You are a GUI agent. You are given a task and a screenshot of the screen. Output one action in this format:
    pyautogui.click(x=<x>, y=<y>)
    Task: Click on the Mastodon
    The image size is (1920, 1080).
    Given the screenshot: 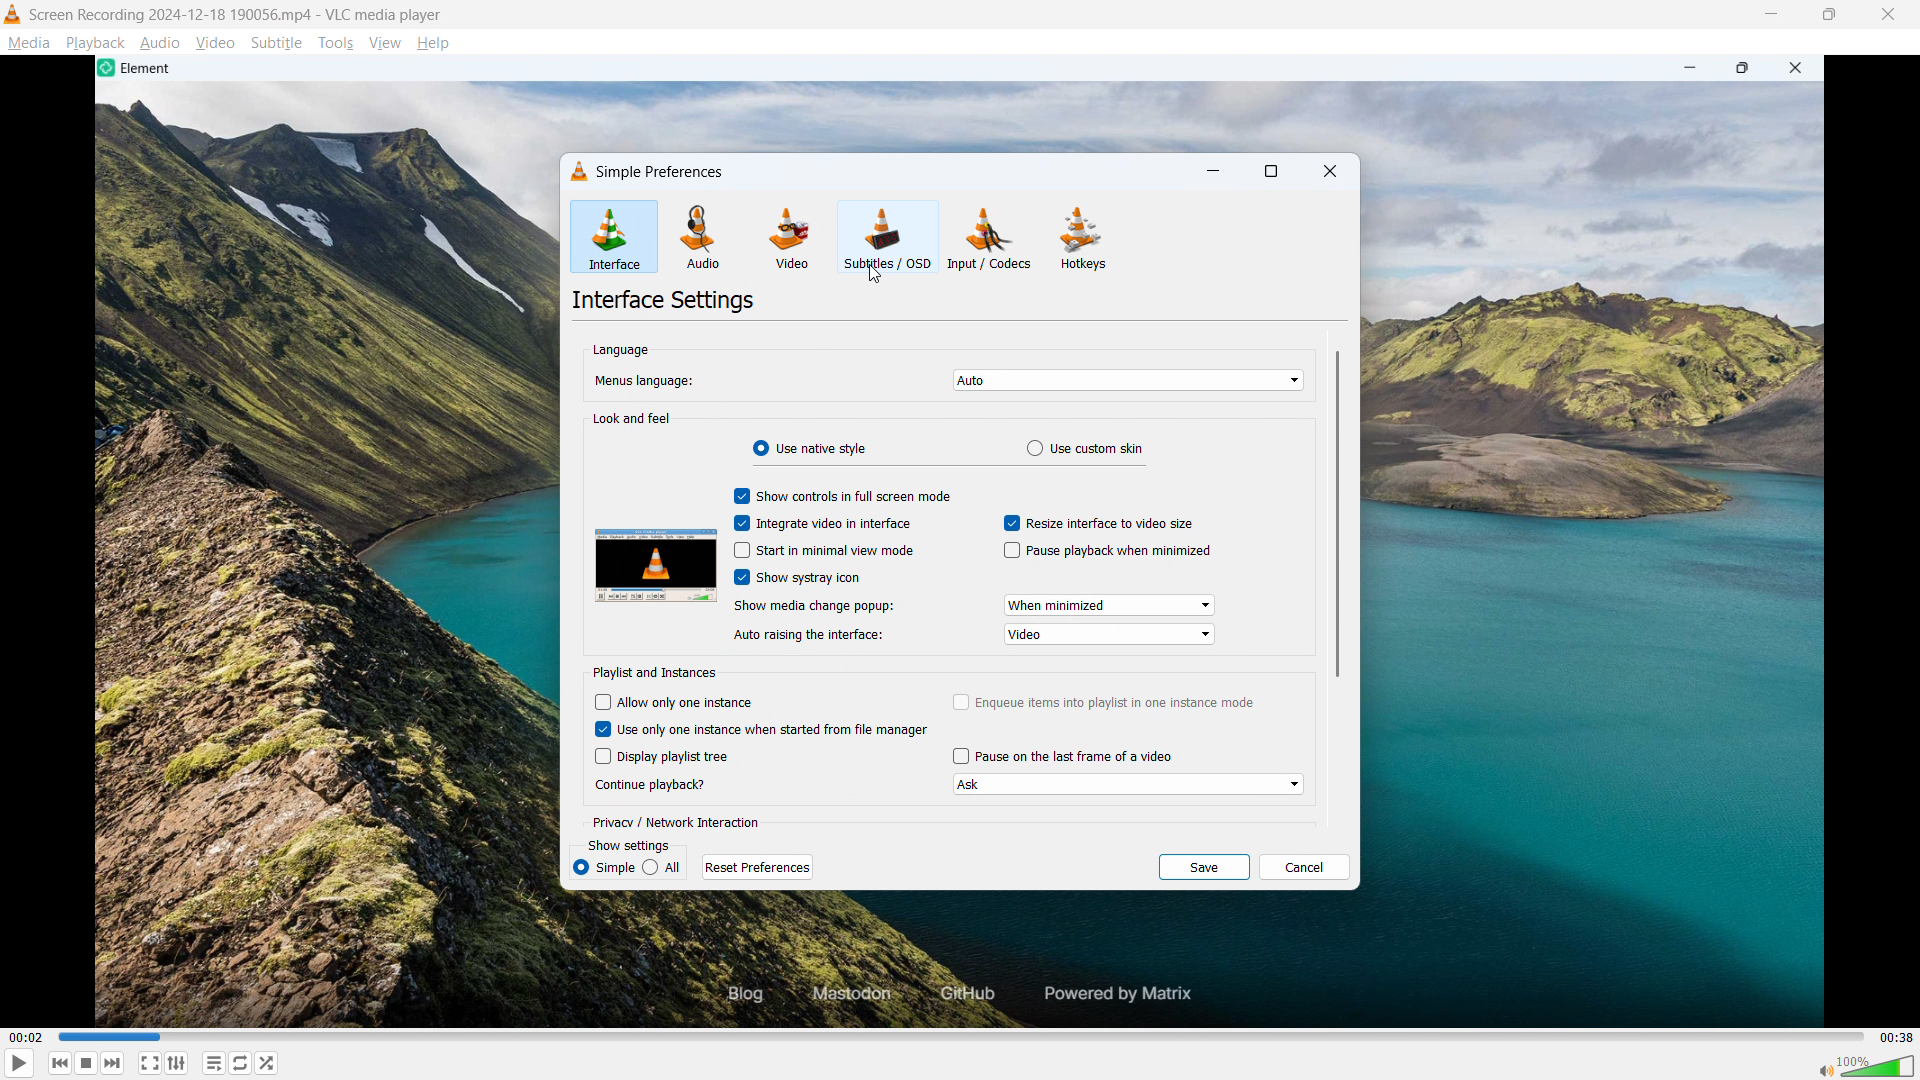 What is the action you would take?
    pyautogui.click(x=846, y=994)
    